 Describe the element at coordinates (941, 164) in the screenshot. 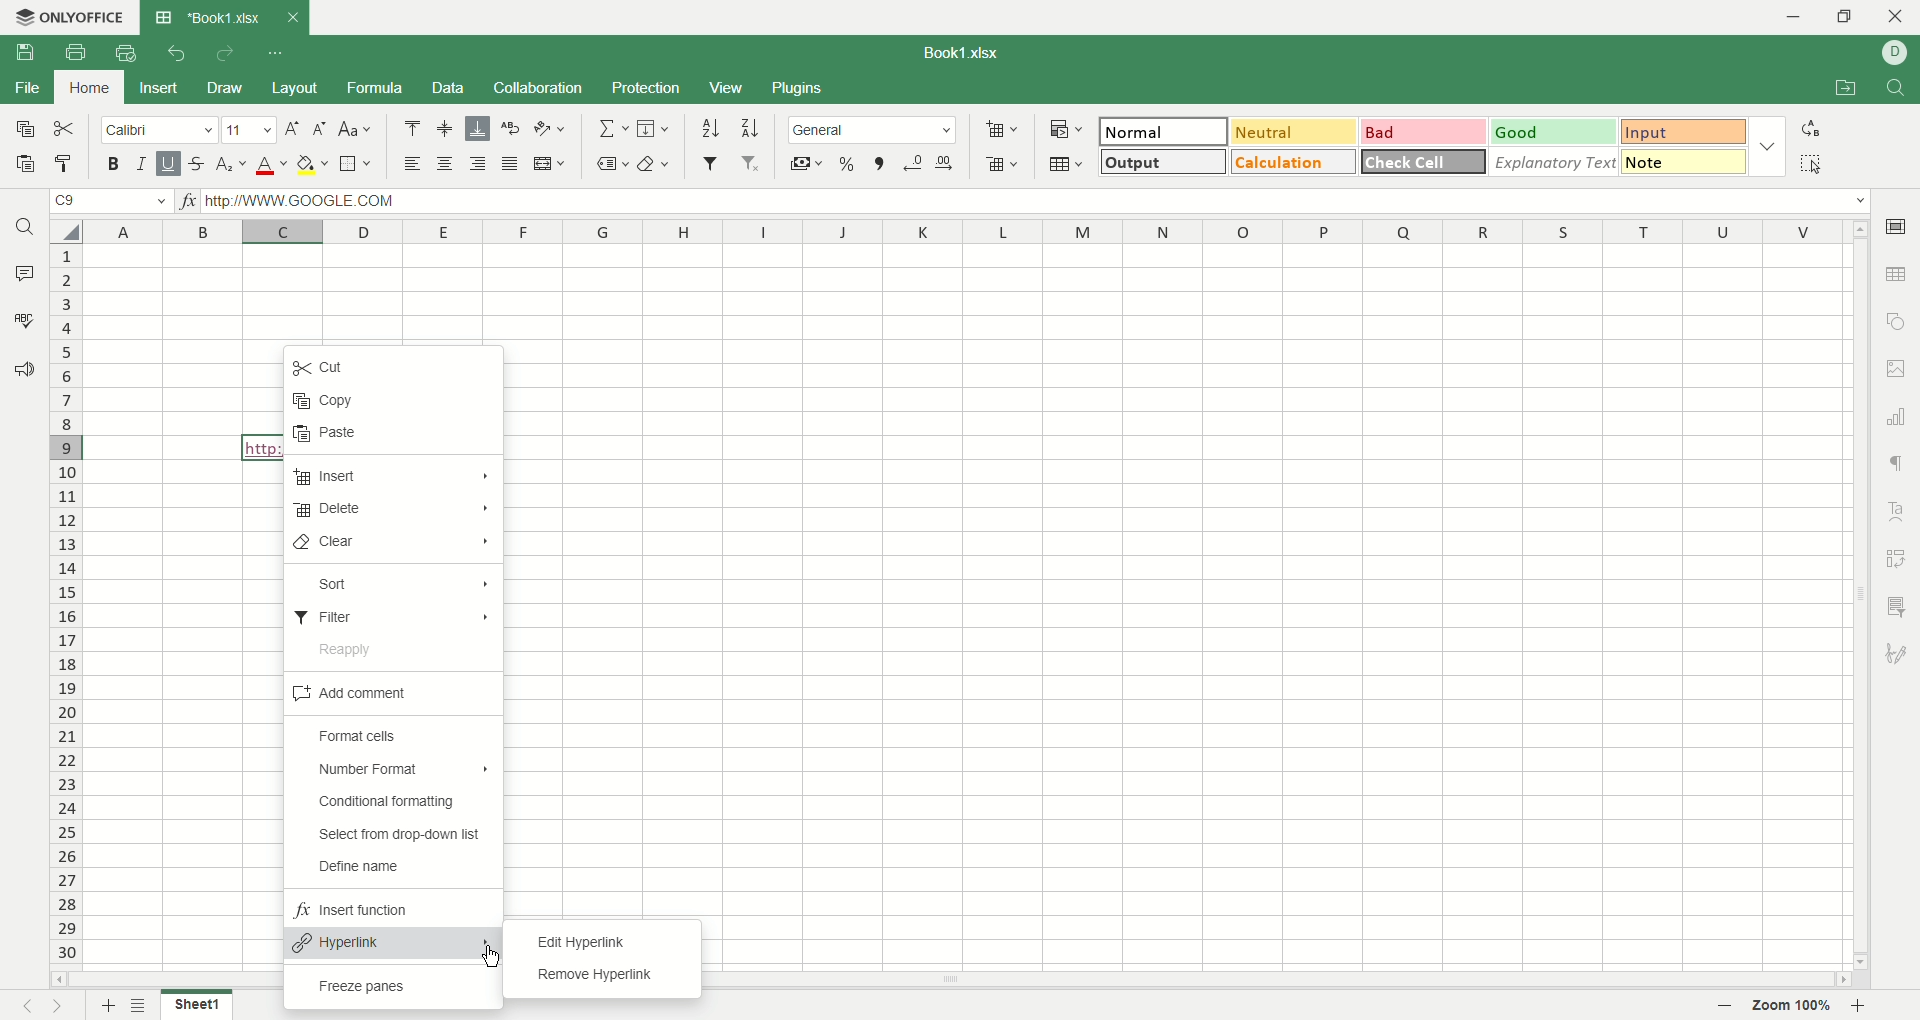

I see `increase decimal` at that location.